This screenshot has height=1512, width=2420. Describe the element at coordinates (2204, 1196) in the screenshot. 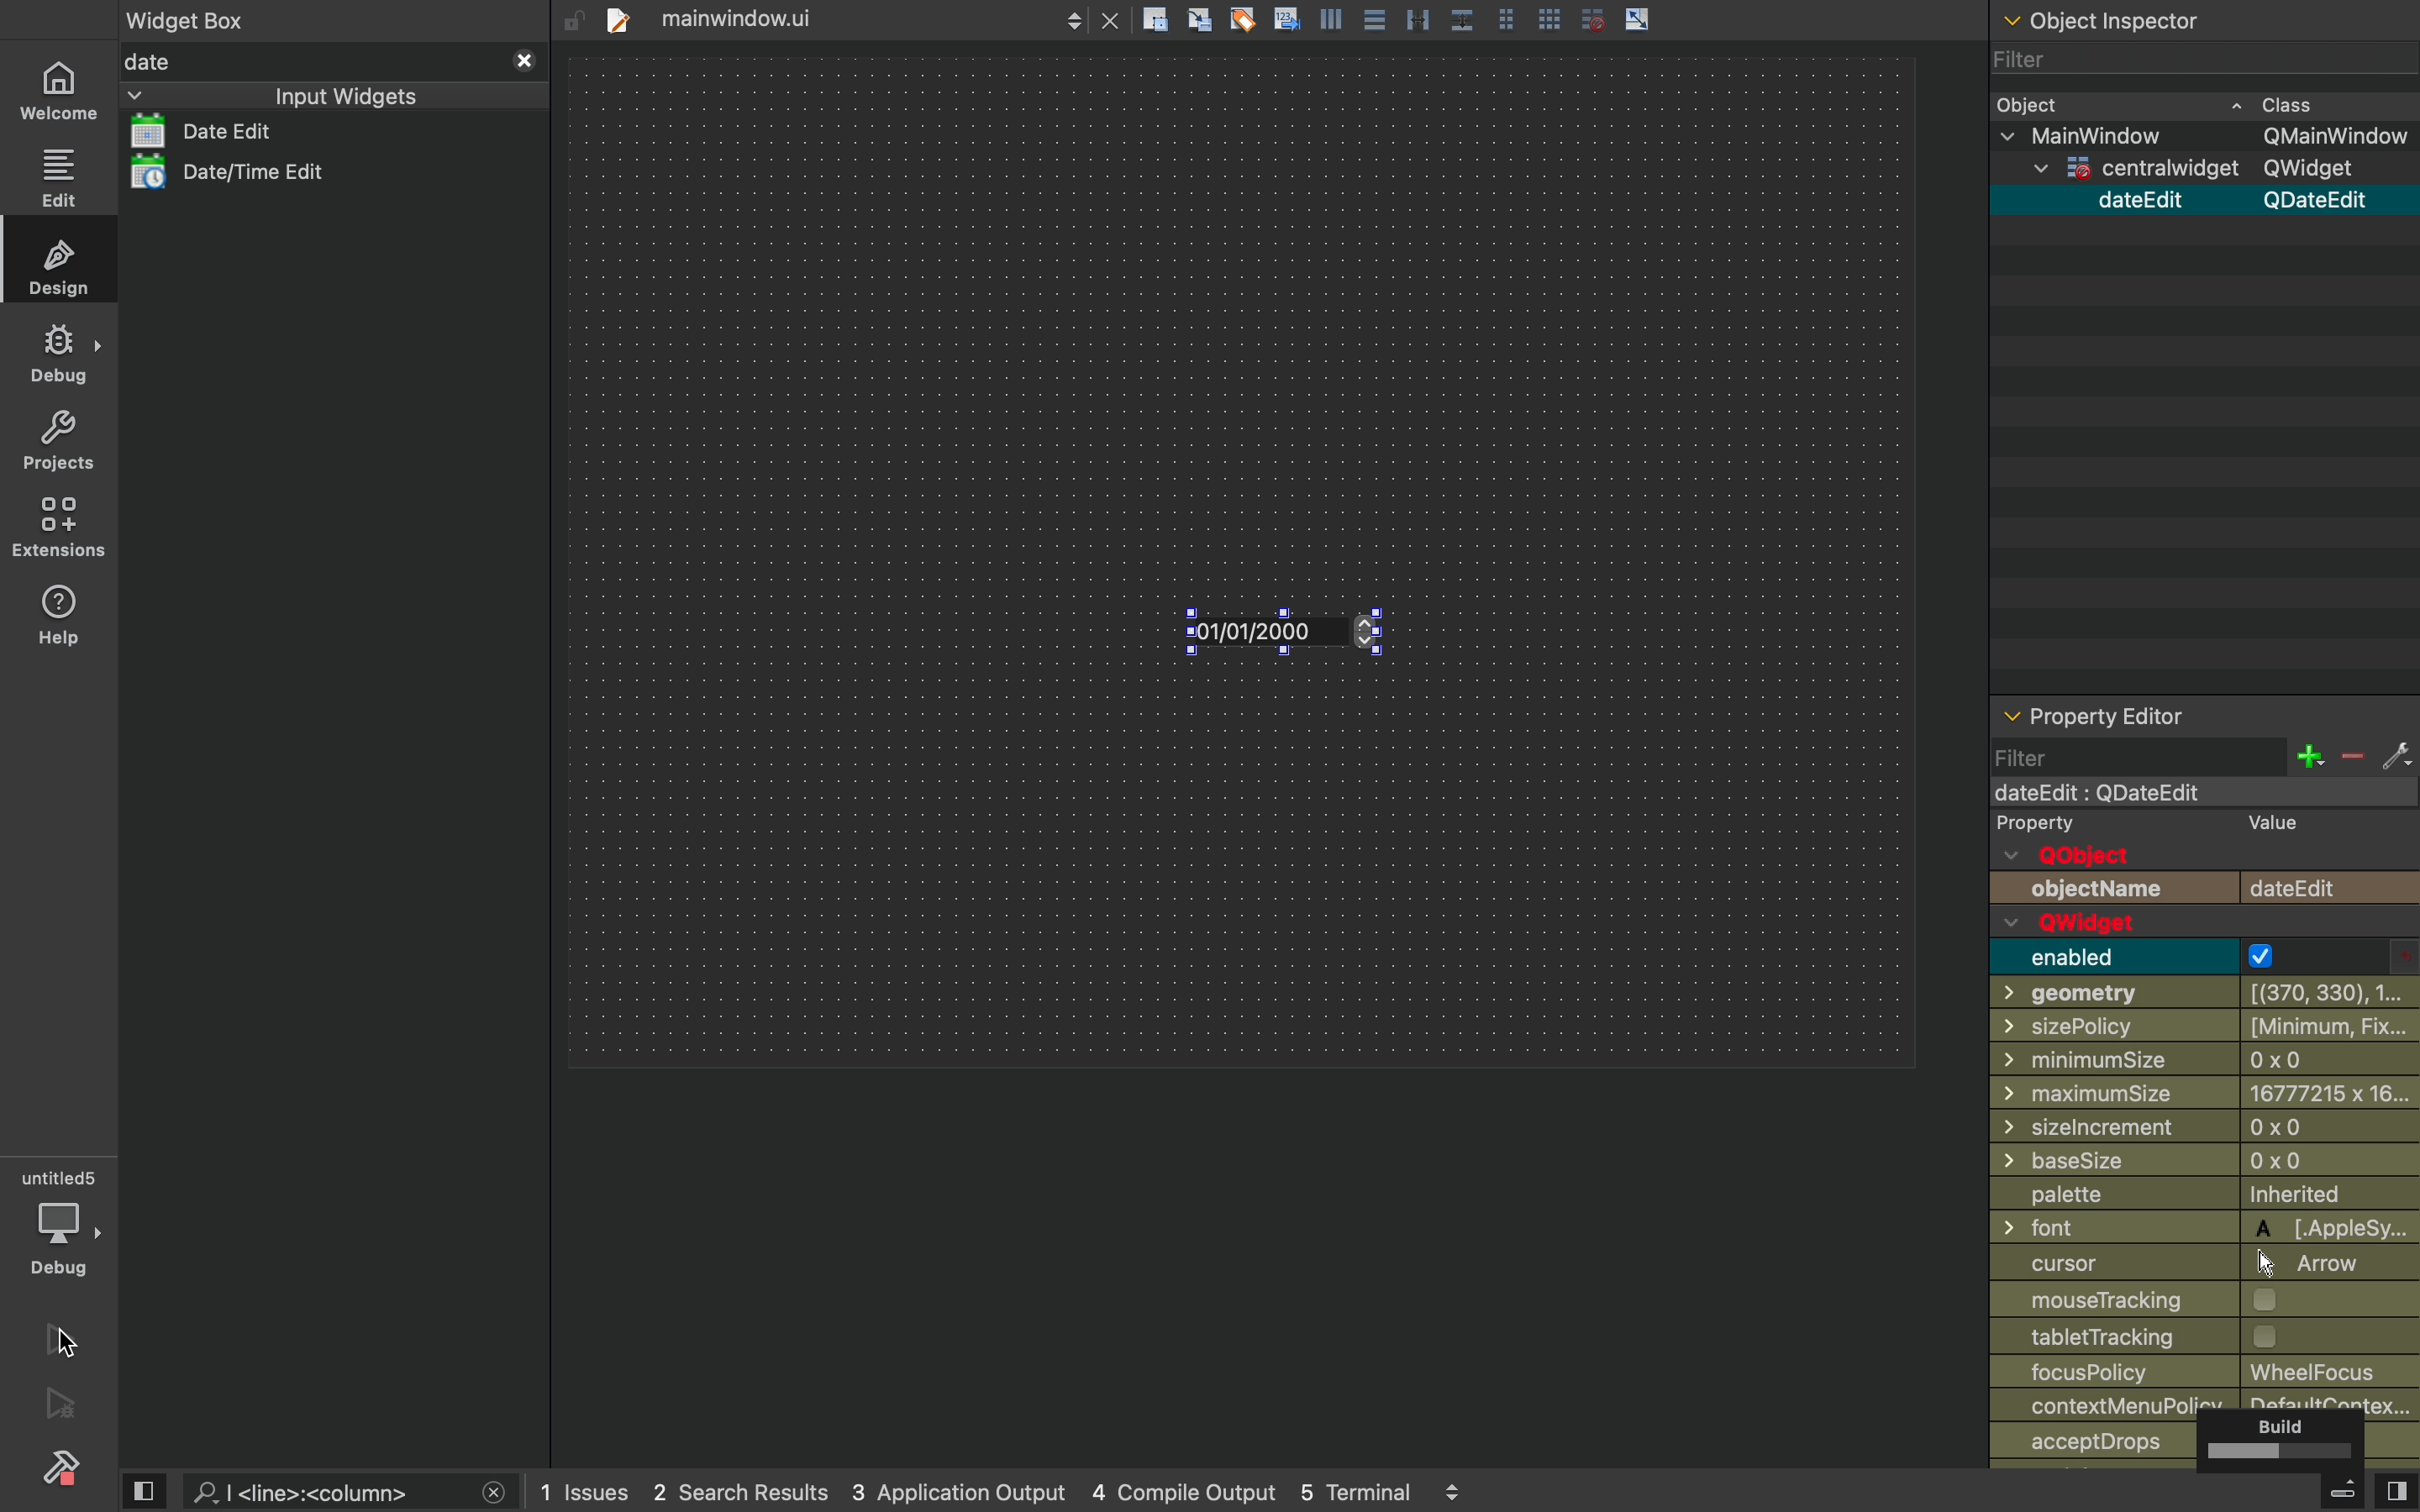

I see `palette` at that location.